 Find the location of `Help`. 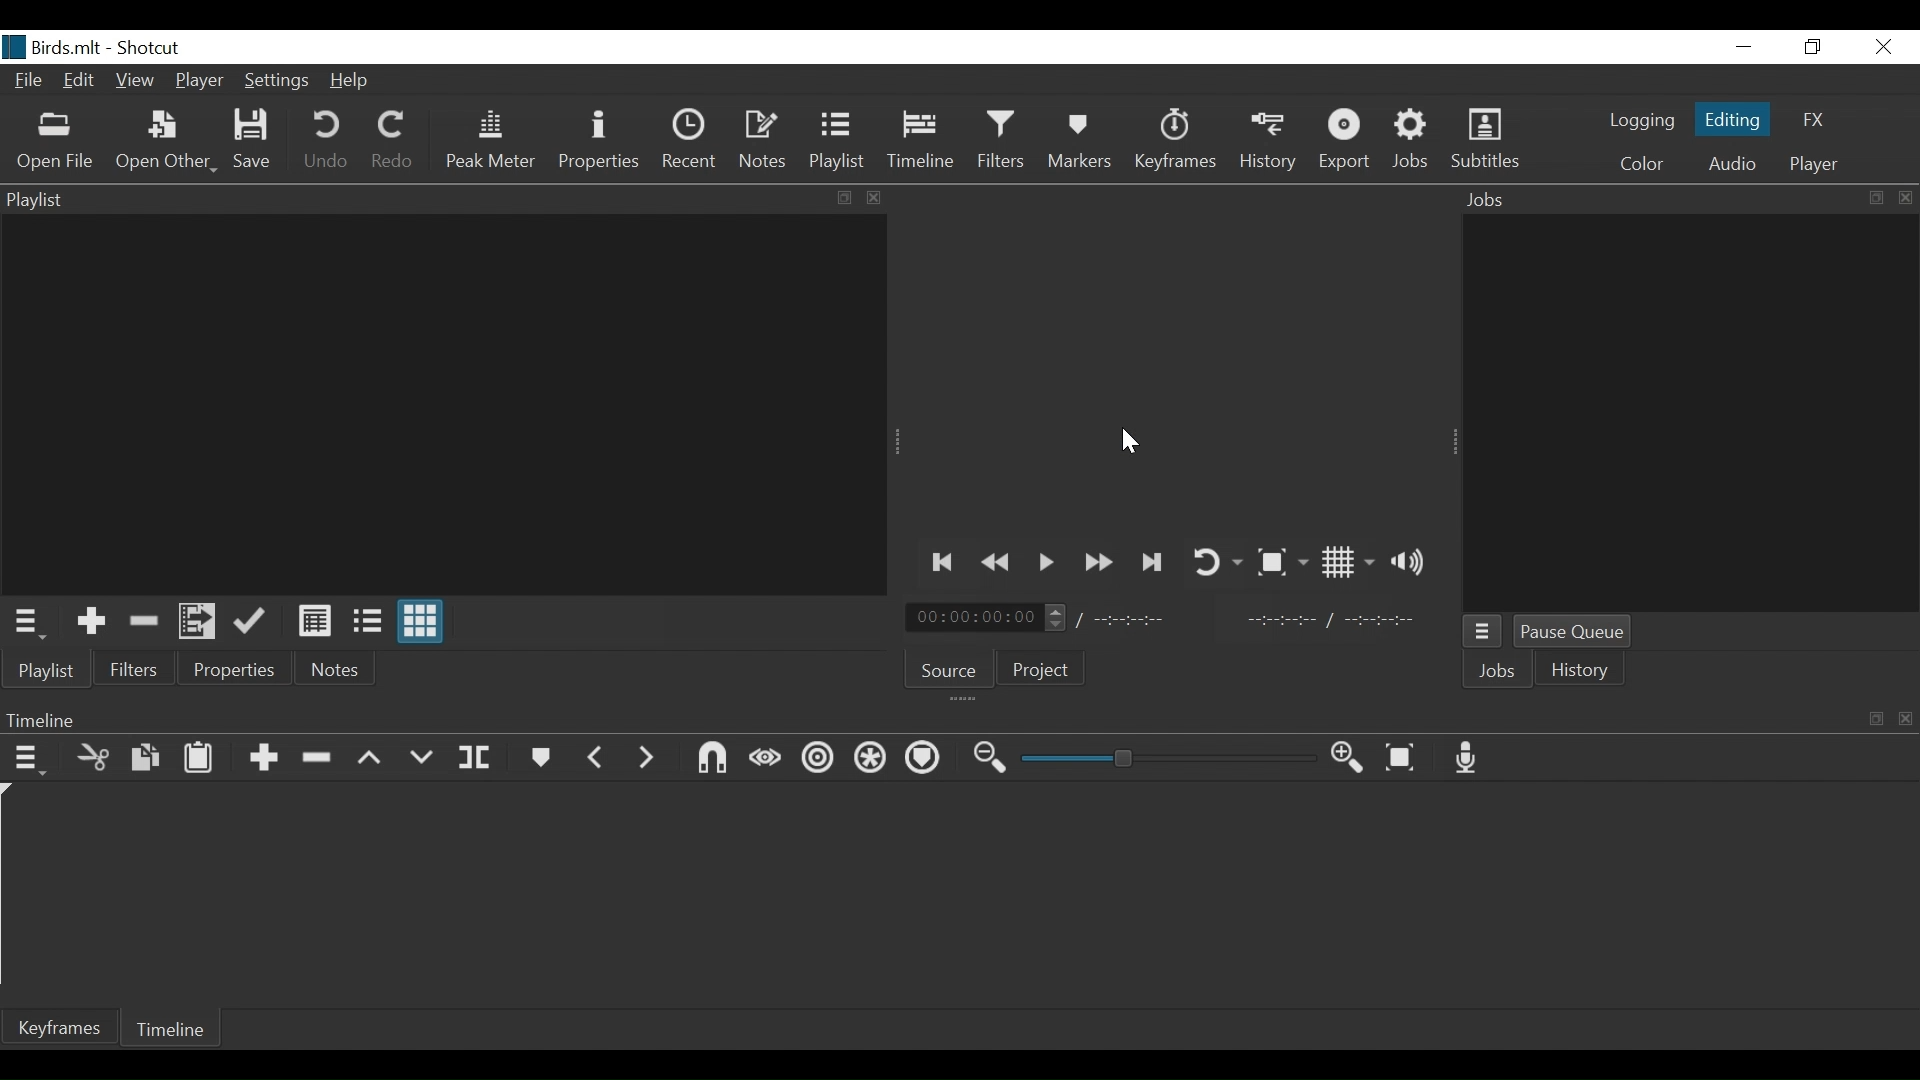

Help is located at coordinates (353, 81).